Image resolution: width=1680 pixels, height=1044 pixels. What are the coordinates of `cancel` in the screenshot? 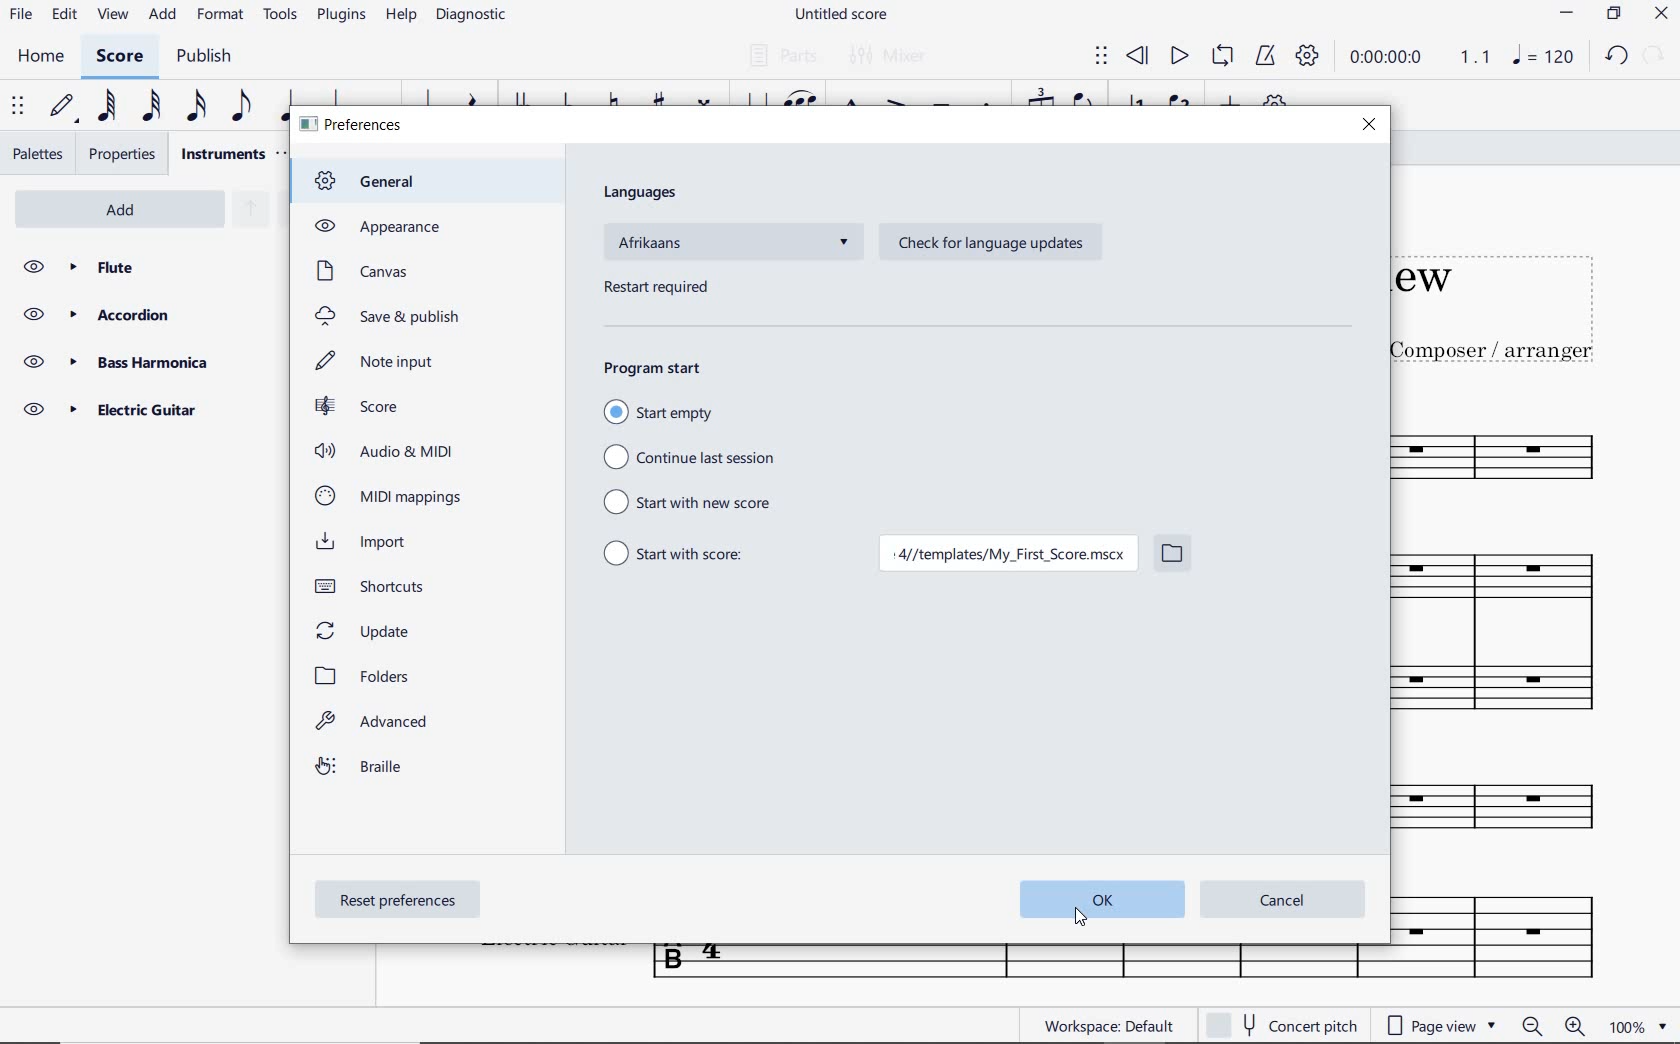 It's located at (1282, 900).